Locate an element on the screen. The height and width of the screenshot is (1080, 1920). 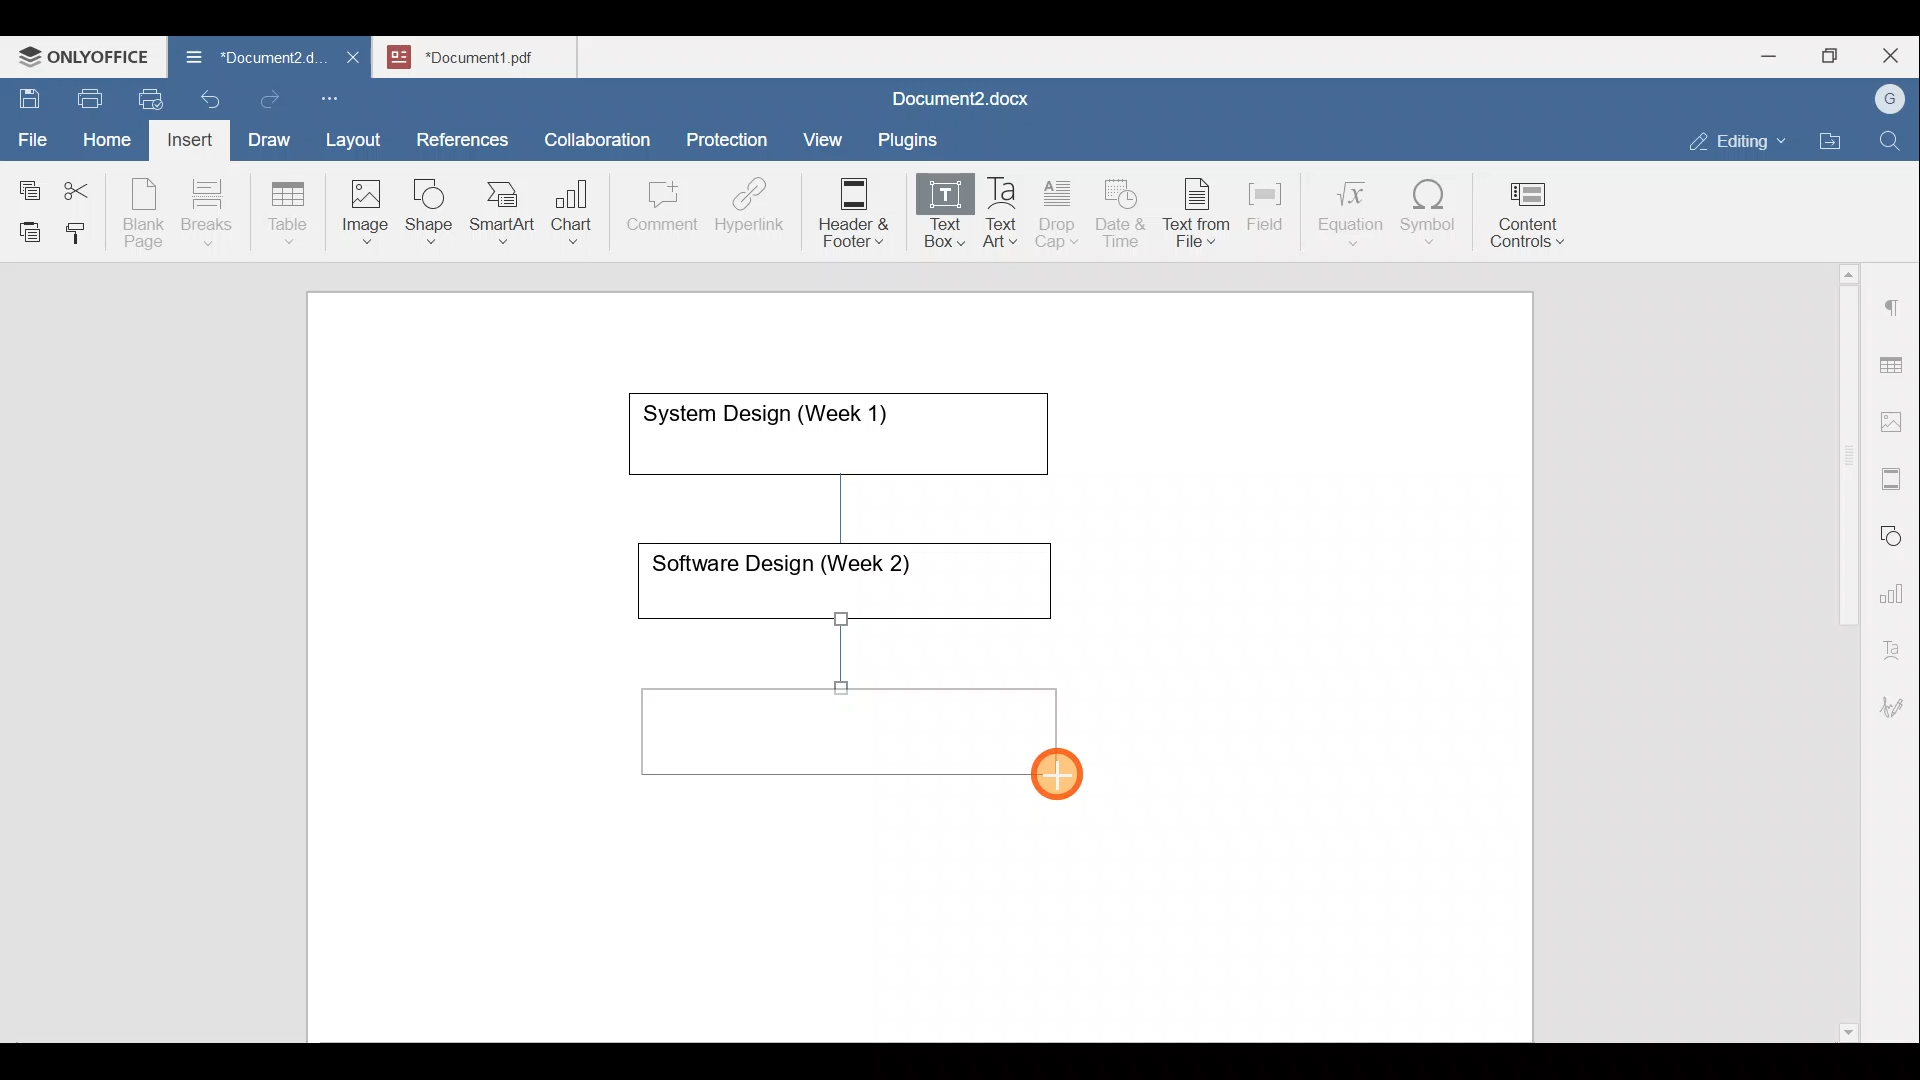
Find is located at coordinates (1892, 142).